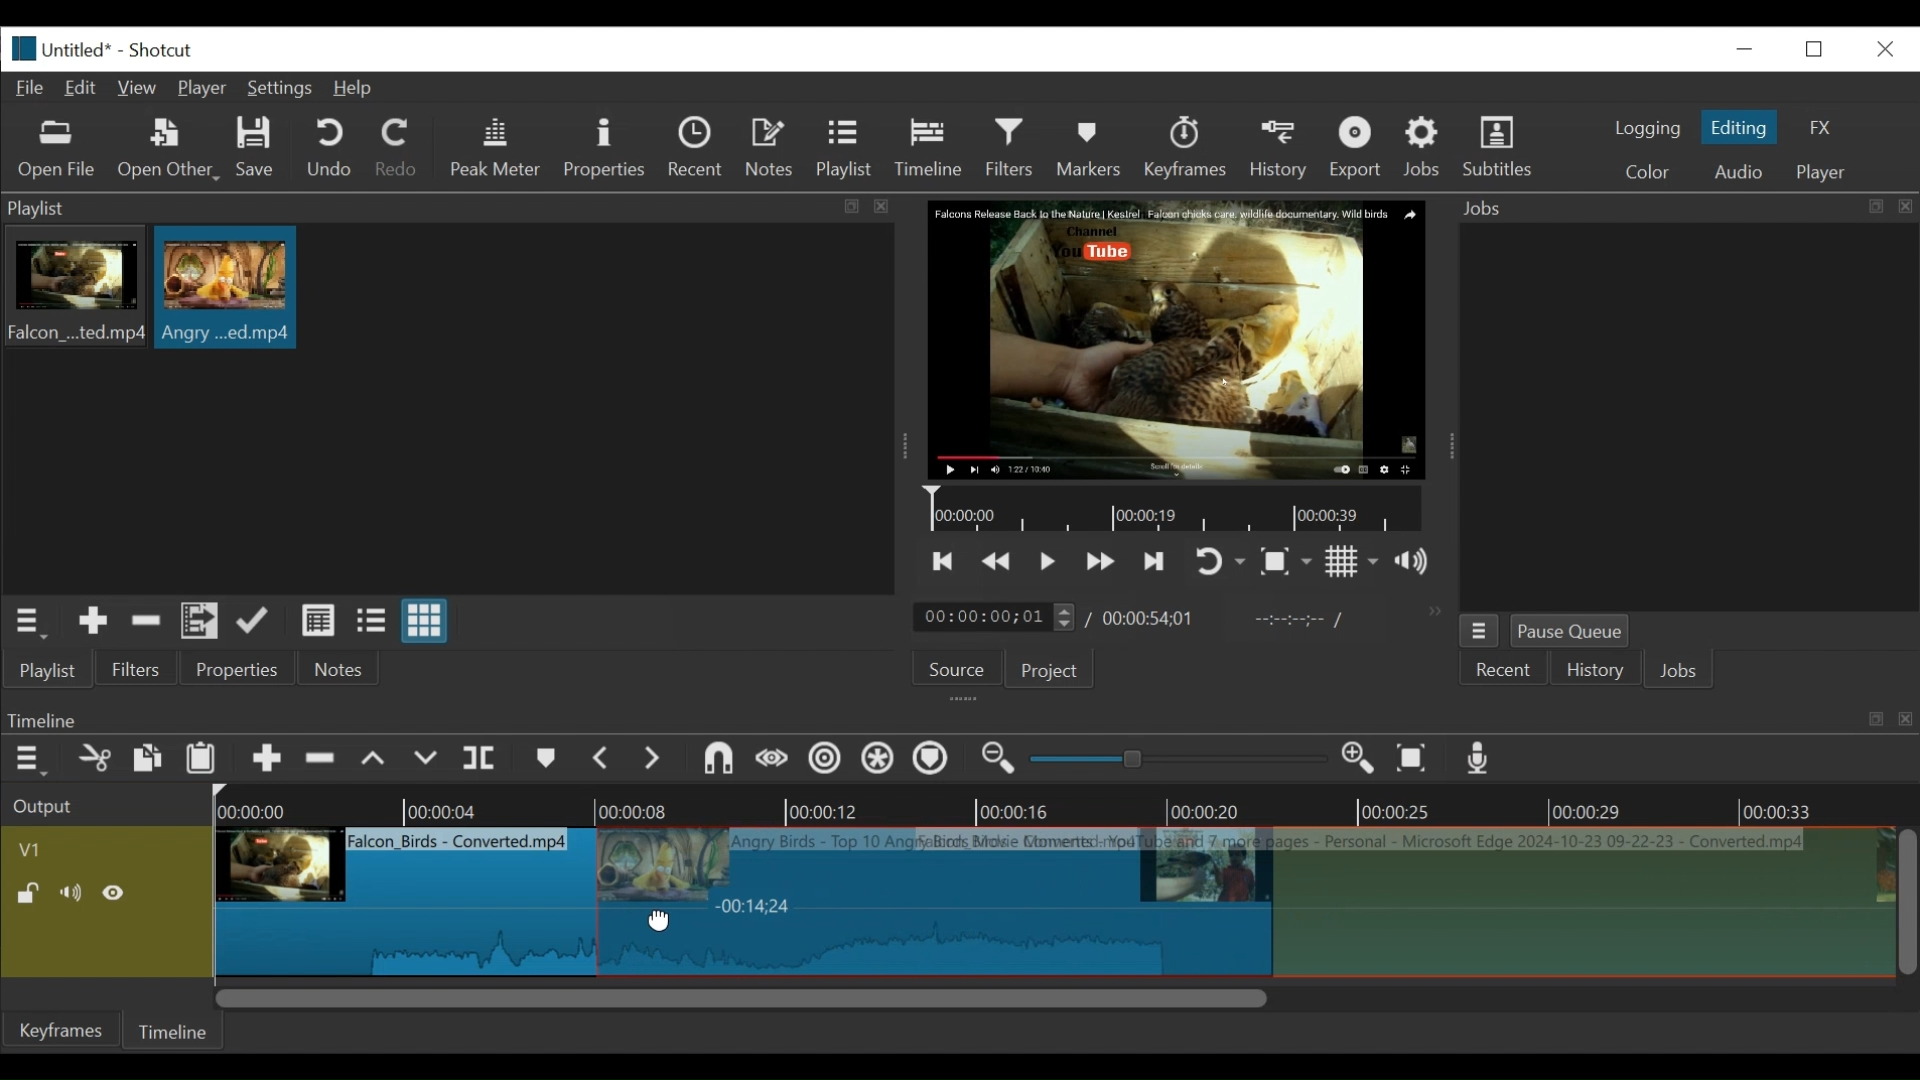 The width and height of the screenshot is (1920, 1080). Describe the element at coordinates (1174, 339) in the screenshot. I see `media viewer` at that location.